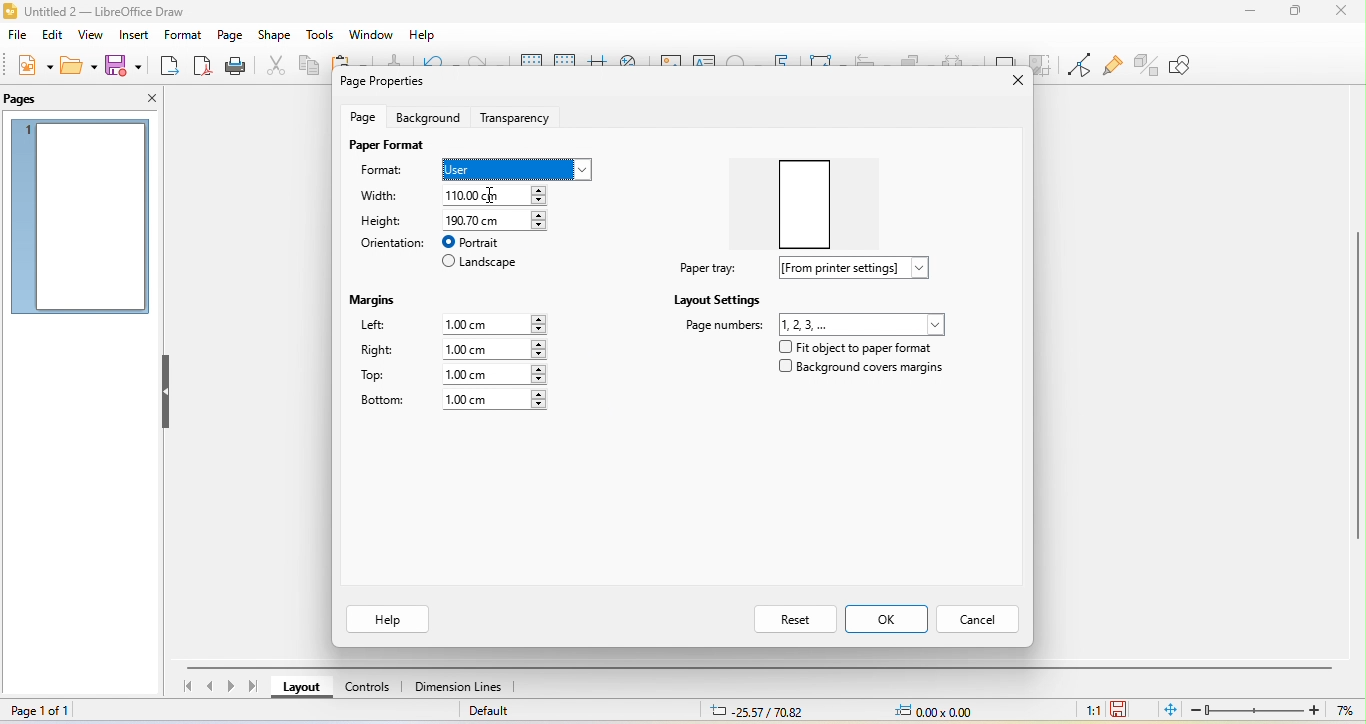 The height and width of the screenshot is (724, 1366). Describe the element at coordinates (386, 197) in the screenshot. I see `width` at that location.